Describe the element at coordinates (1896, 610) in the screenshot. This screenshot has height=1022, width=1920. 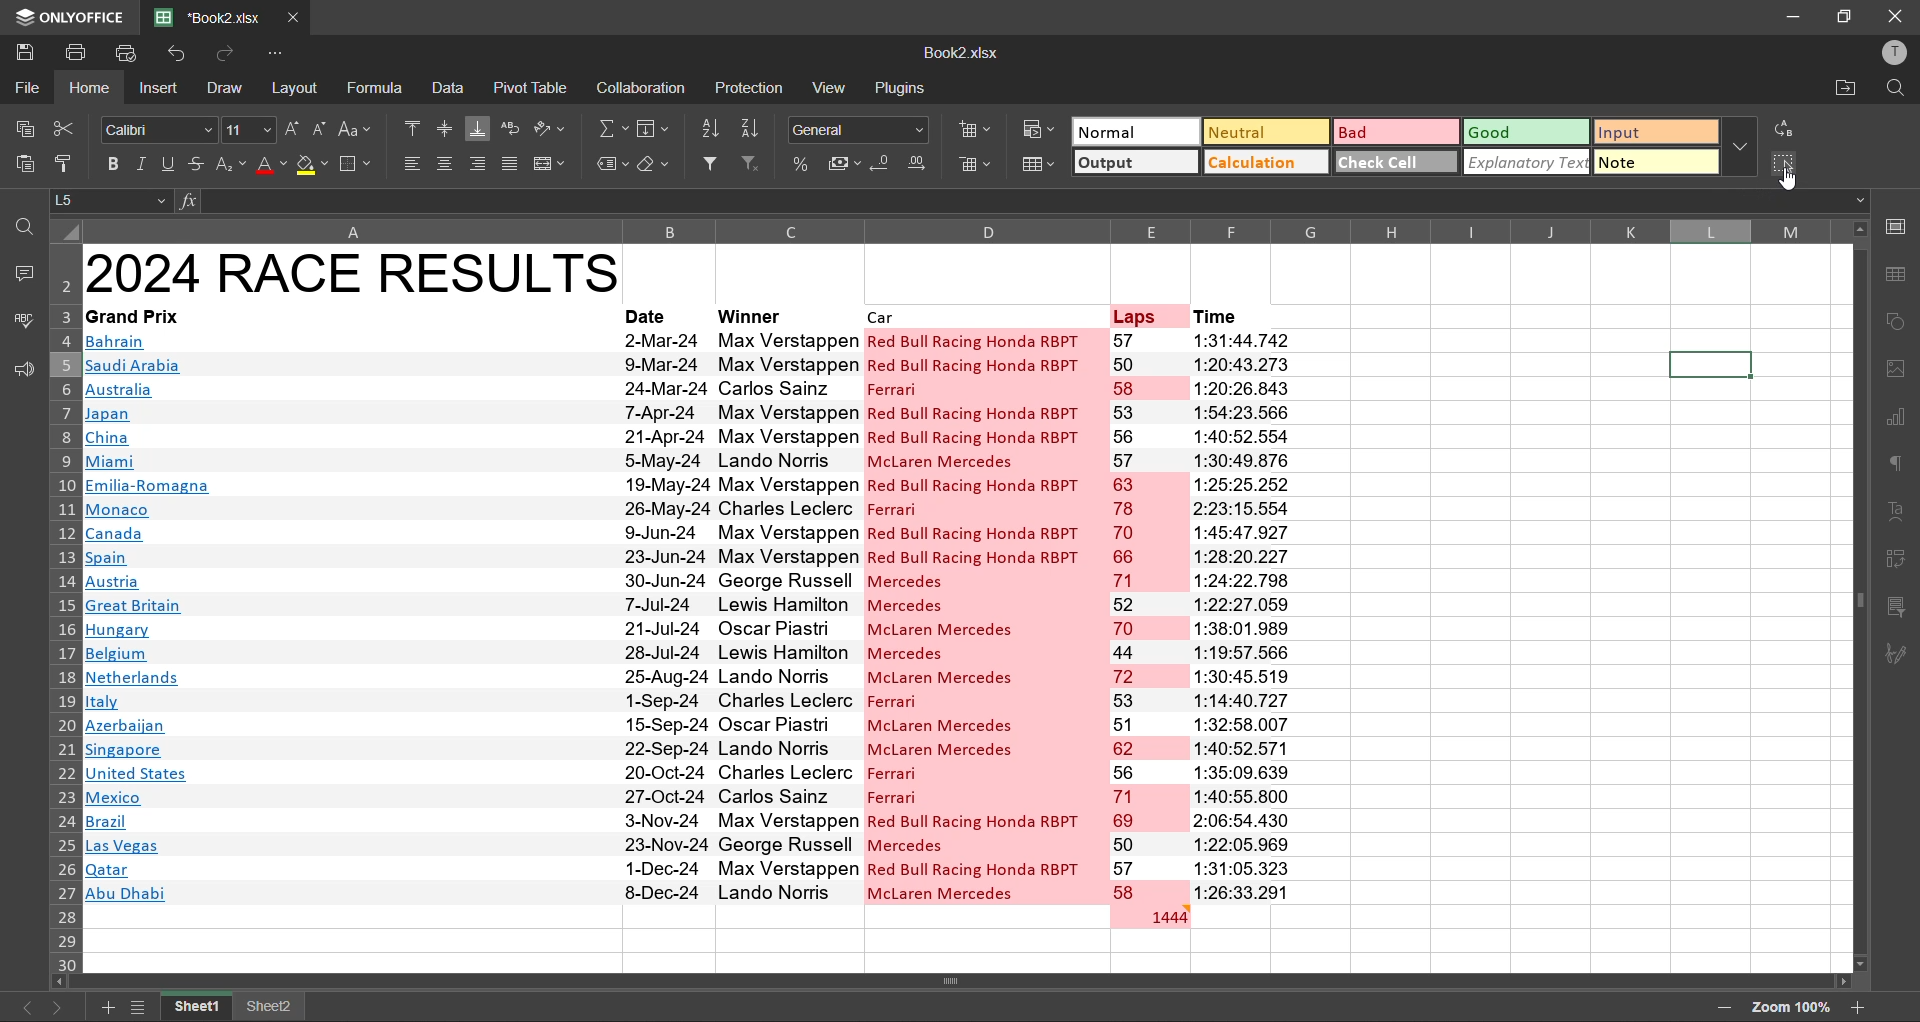
I see `slicer` at that location.